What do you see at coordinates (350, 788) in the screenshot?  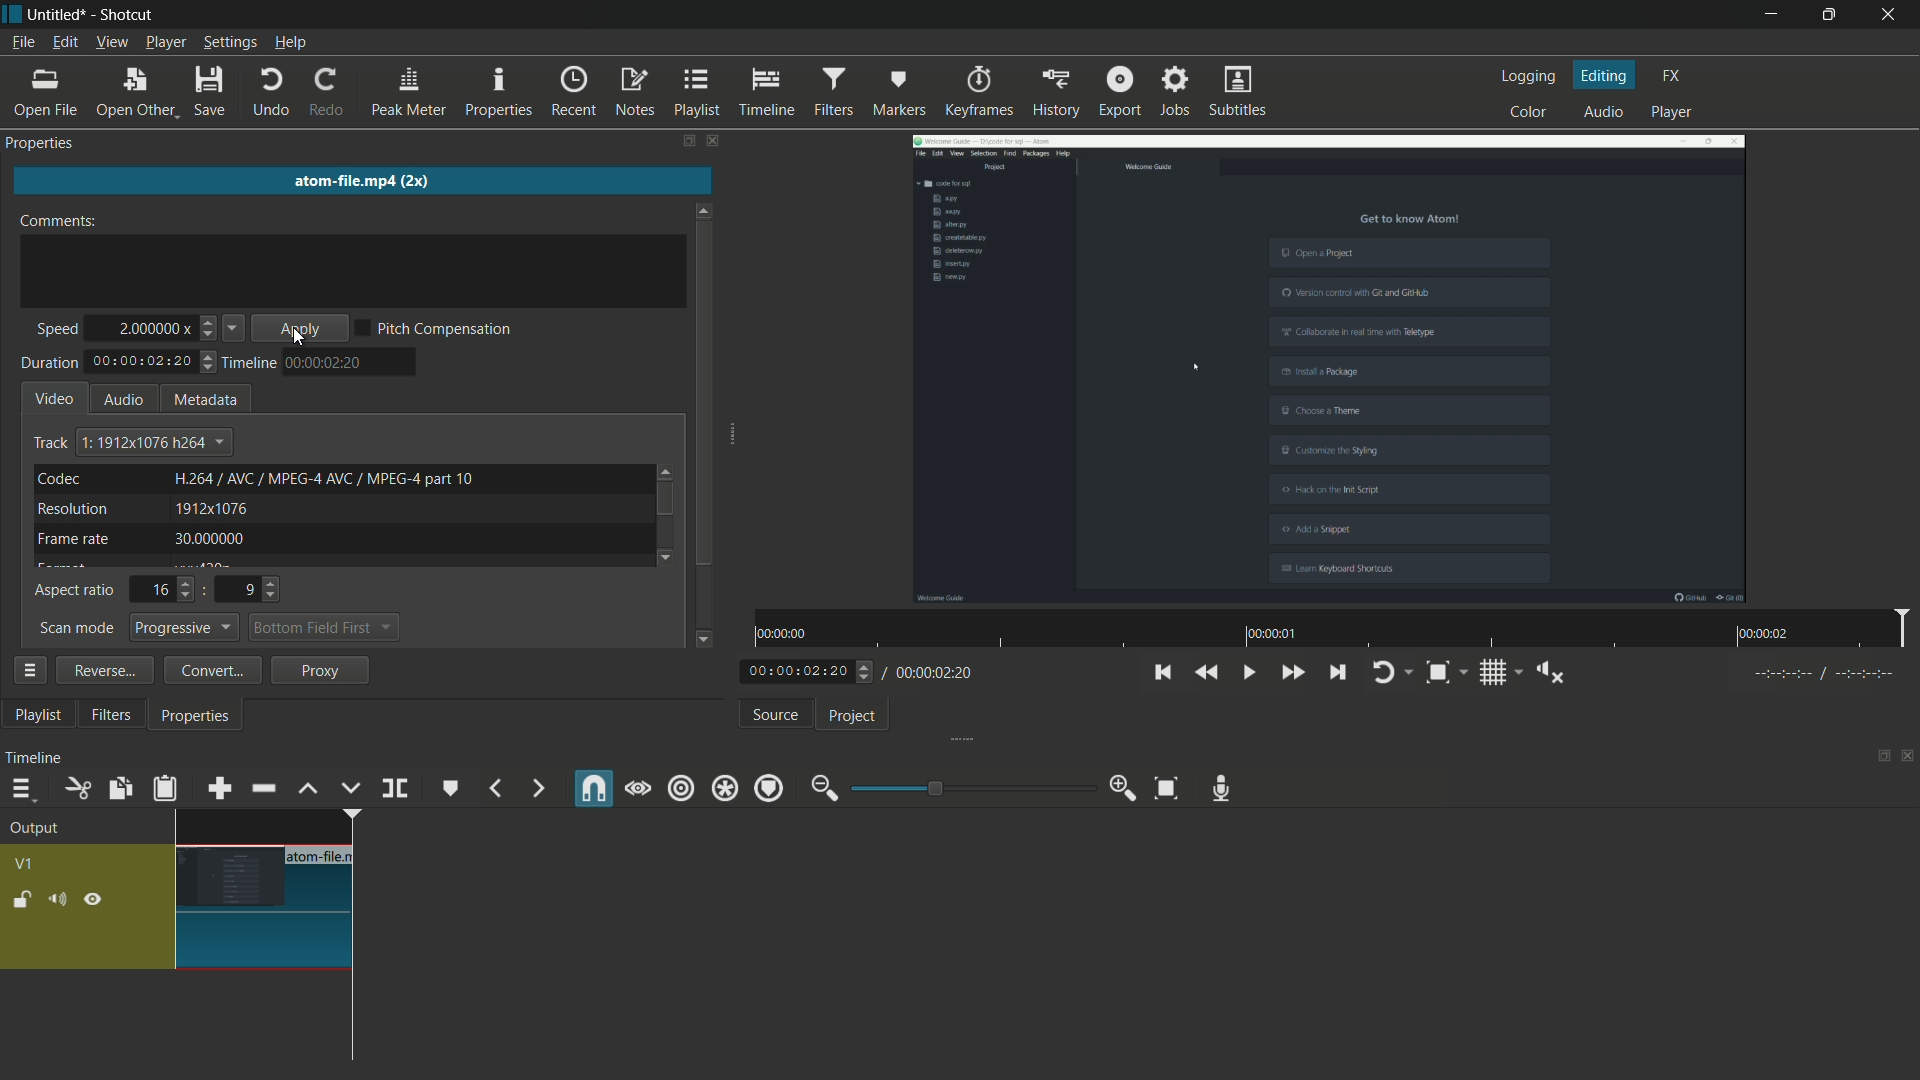 I see `overwrite` at bounding box center [350, 788].